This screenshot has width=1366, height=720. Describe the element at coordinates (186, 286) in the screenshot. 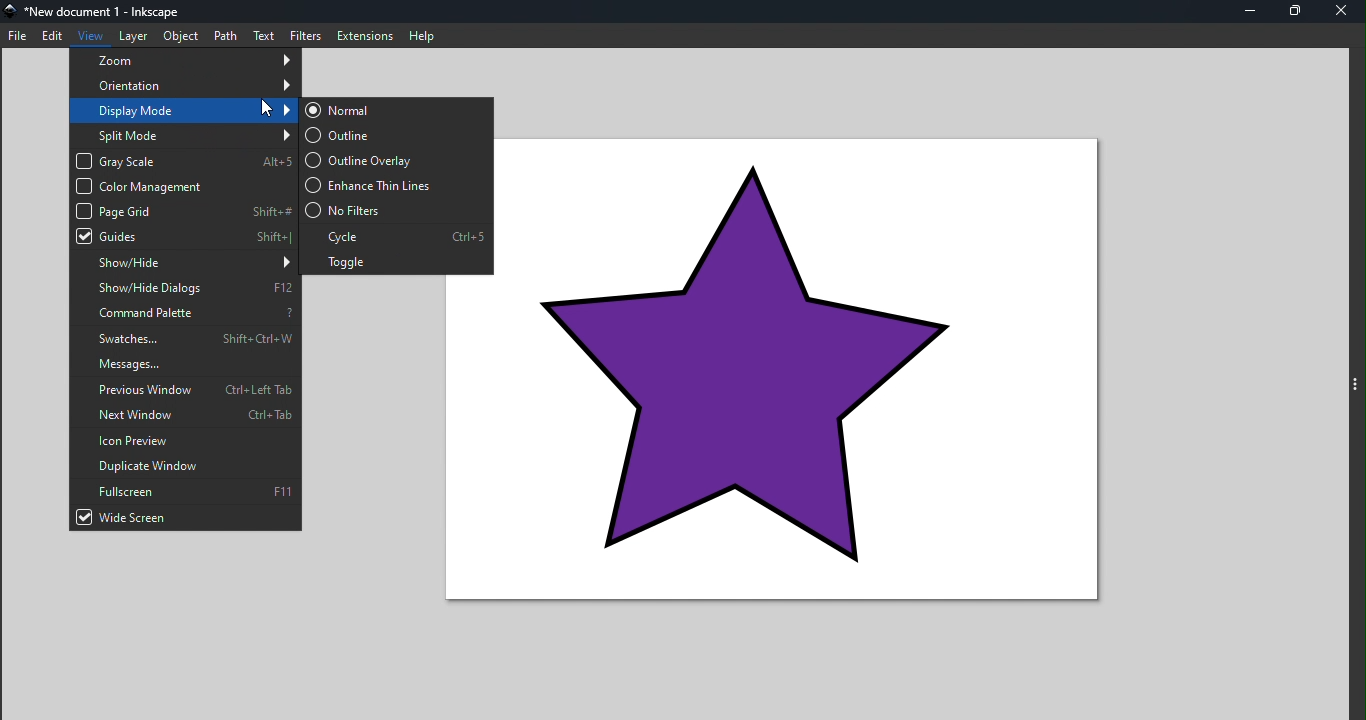

I see `Show/hide dialog` at that location.